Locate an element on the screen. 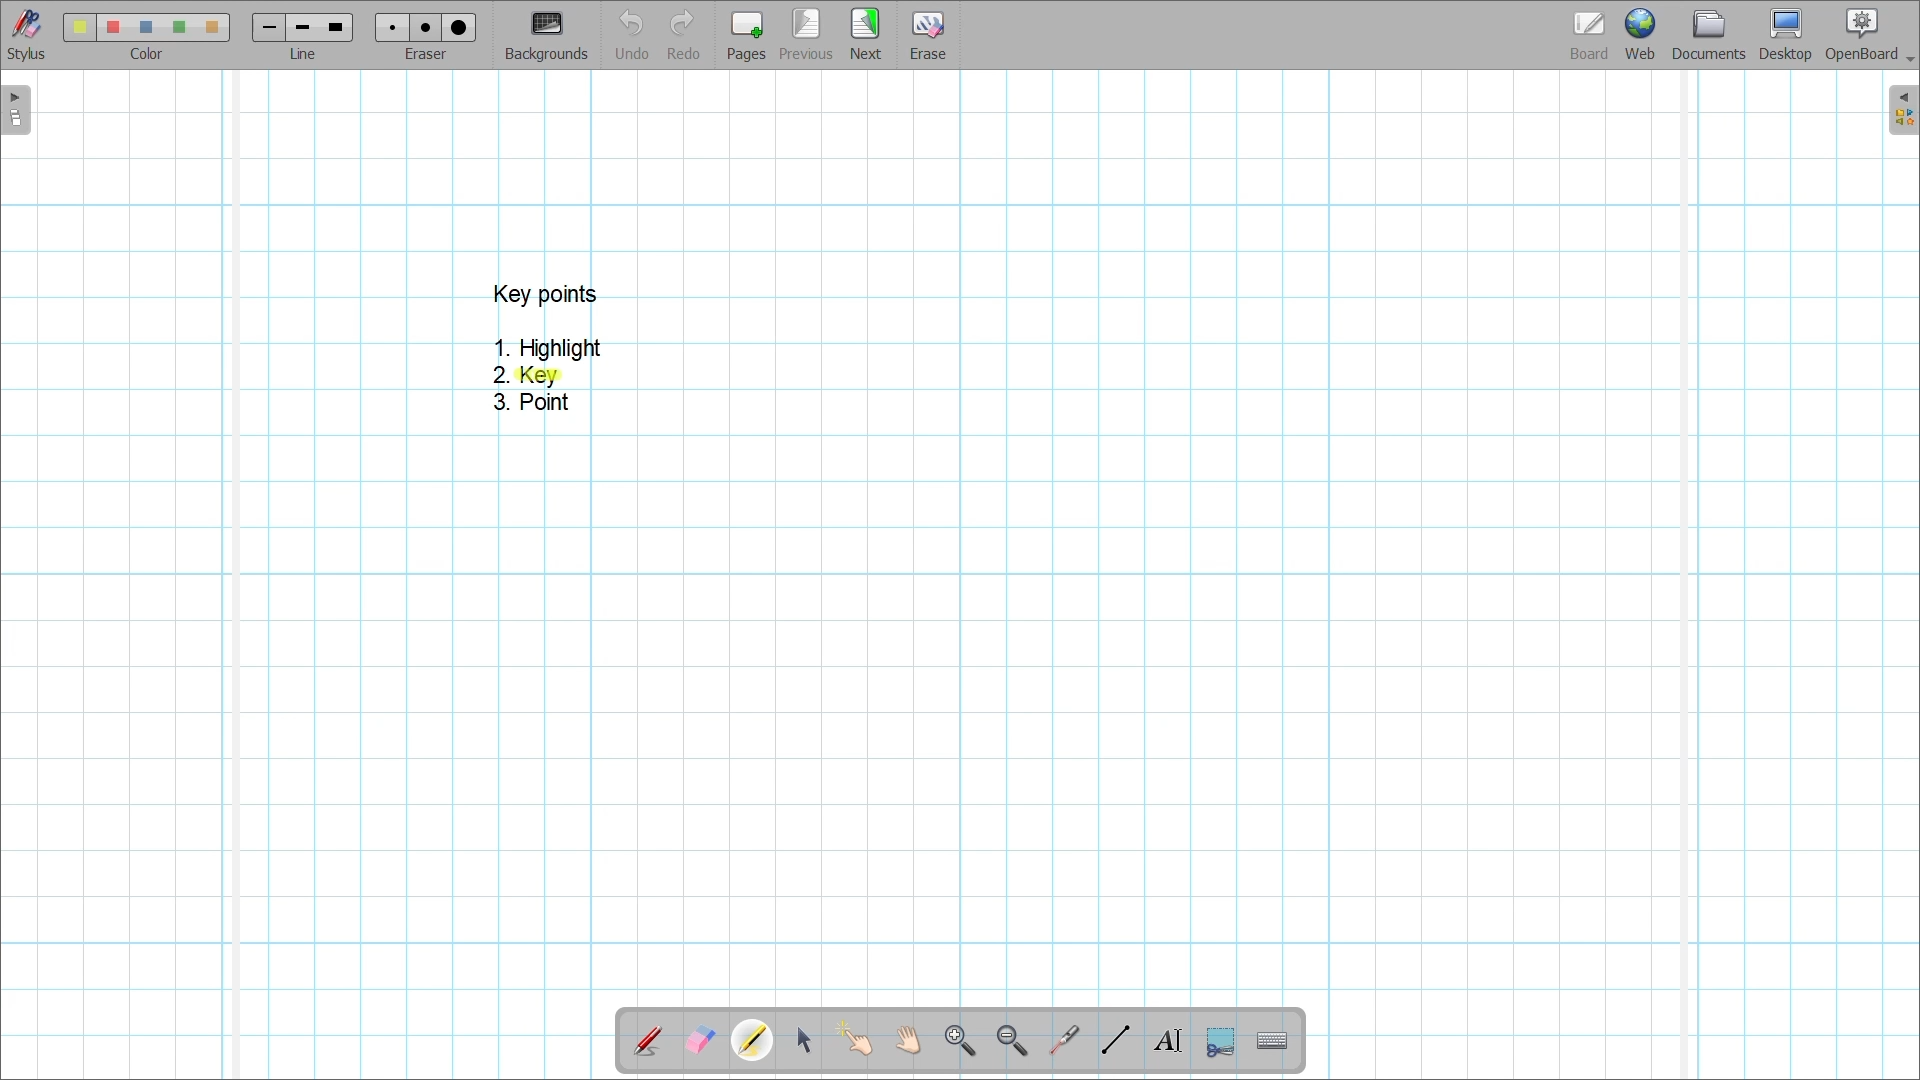  OpenBoard is located at coordinates (1869, 36).